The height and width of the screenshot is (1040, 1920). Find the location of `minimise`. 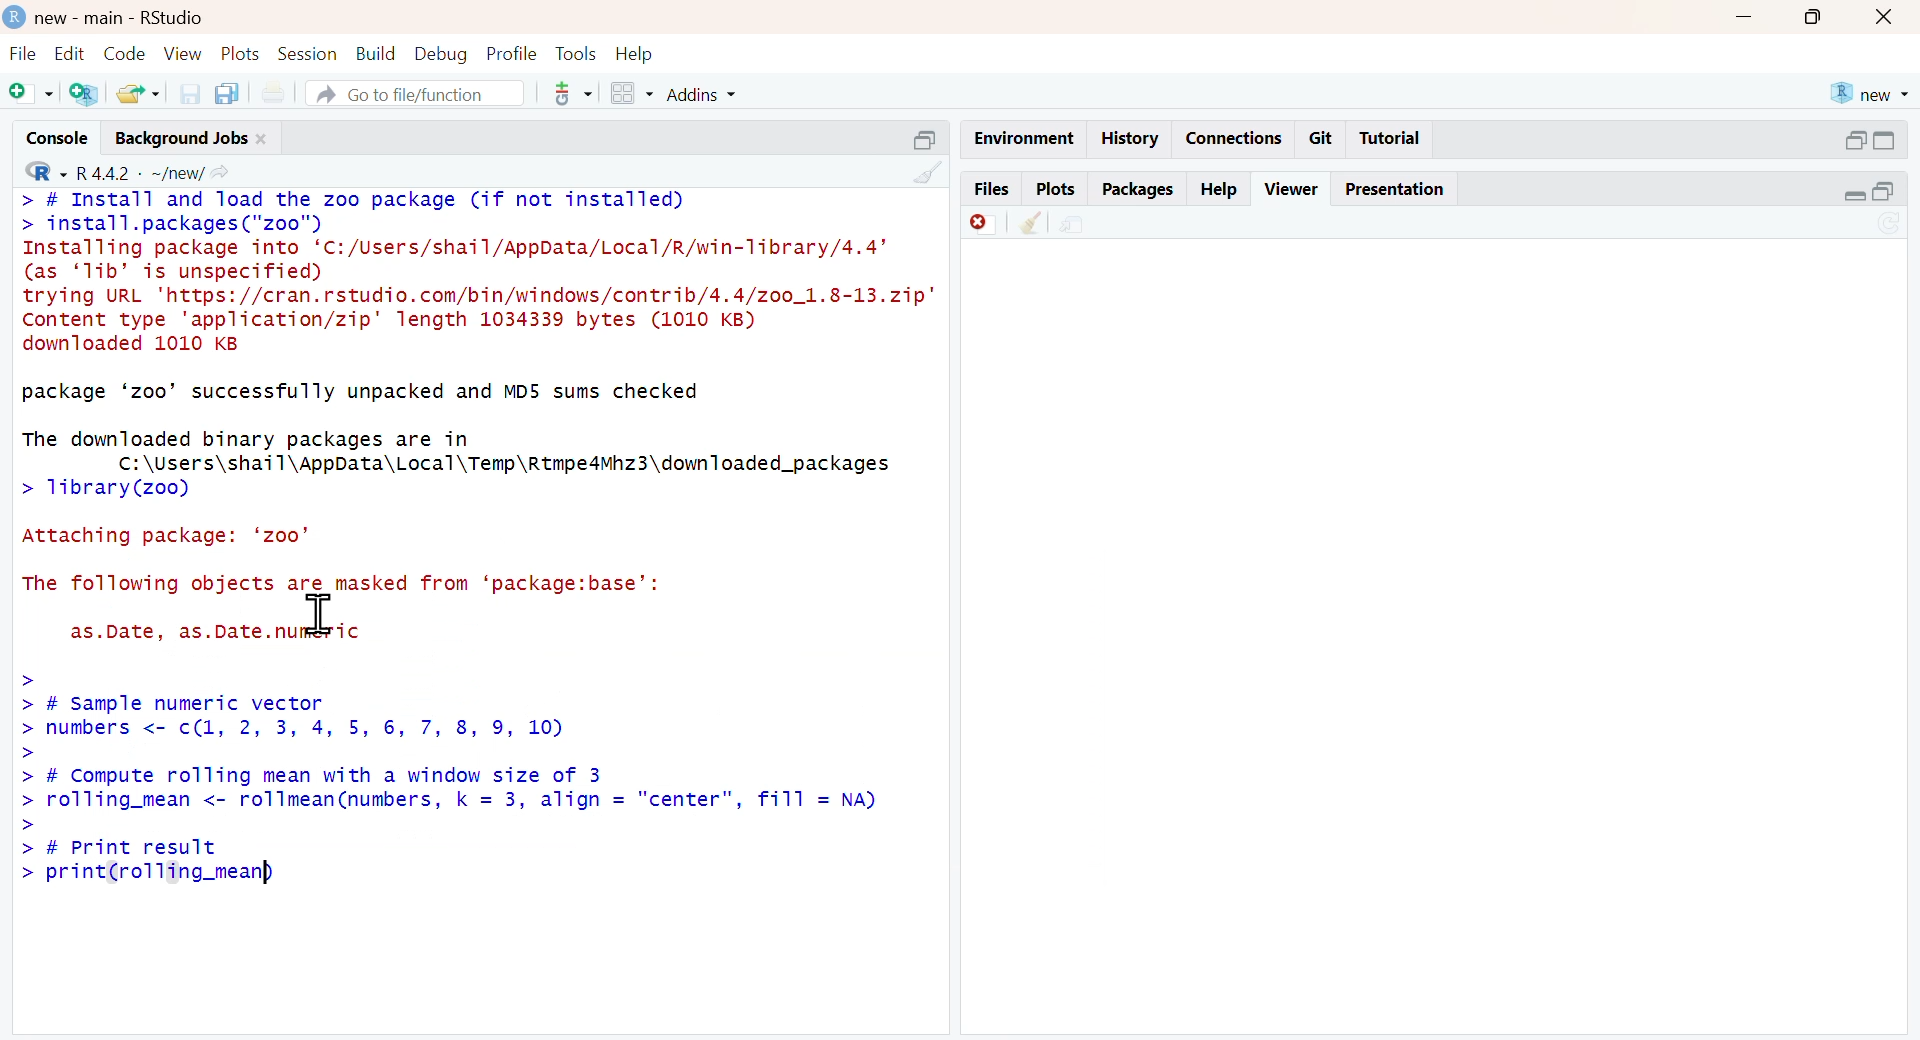

minimise is located at coordinates (1745, 15).